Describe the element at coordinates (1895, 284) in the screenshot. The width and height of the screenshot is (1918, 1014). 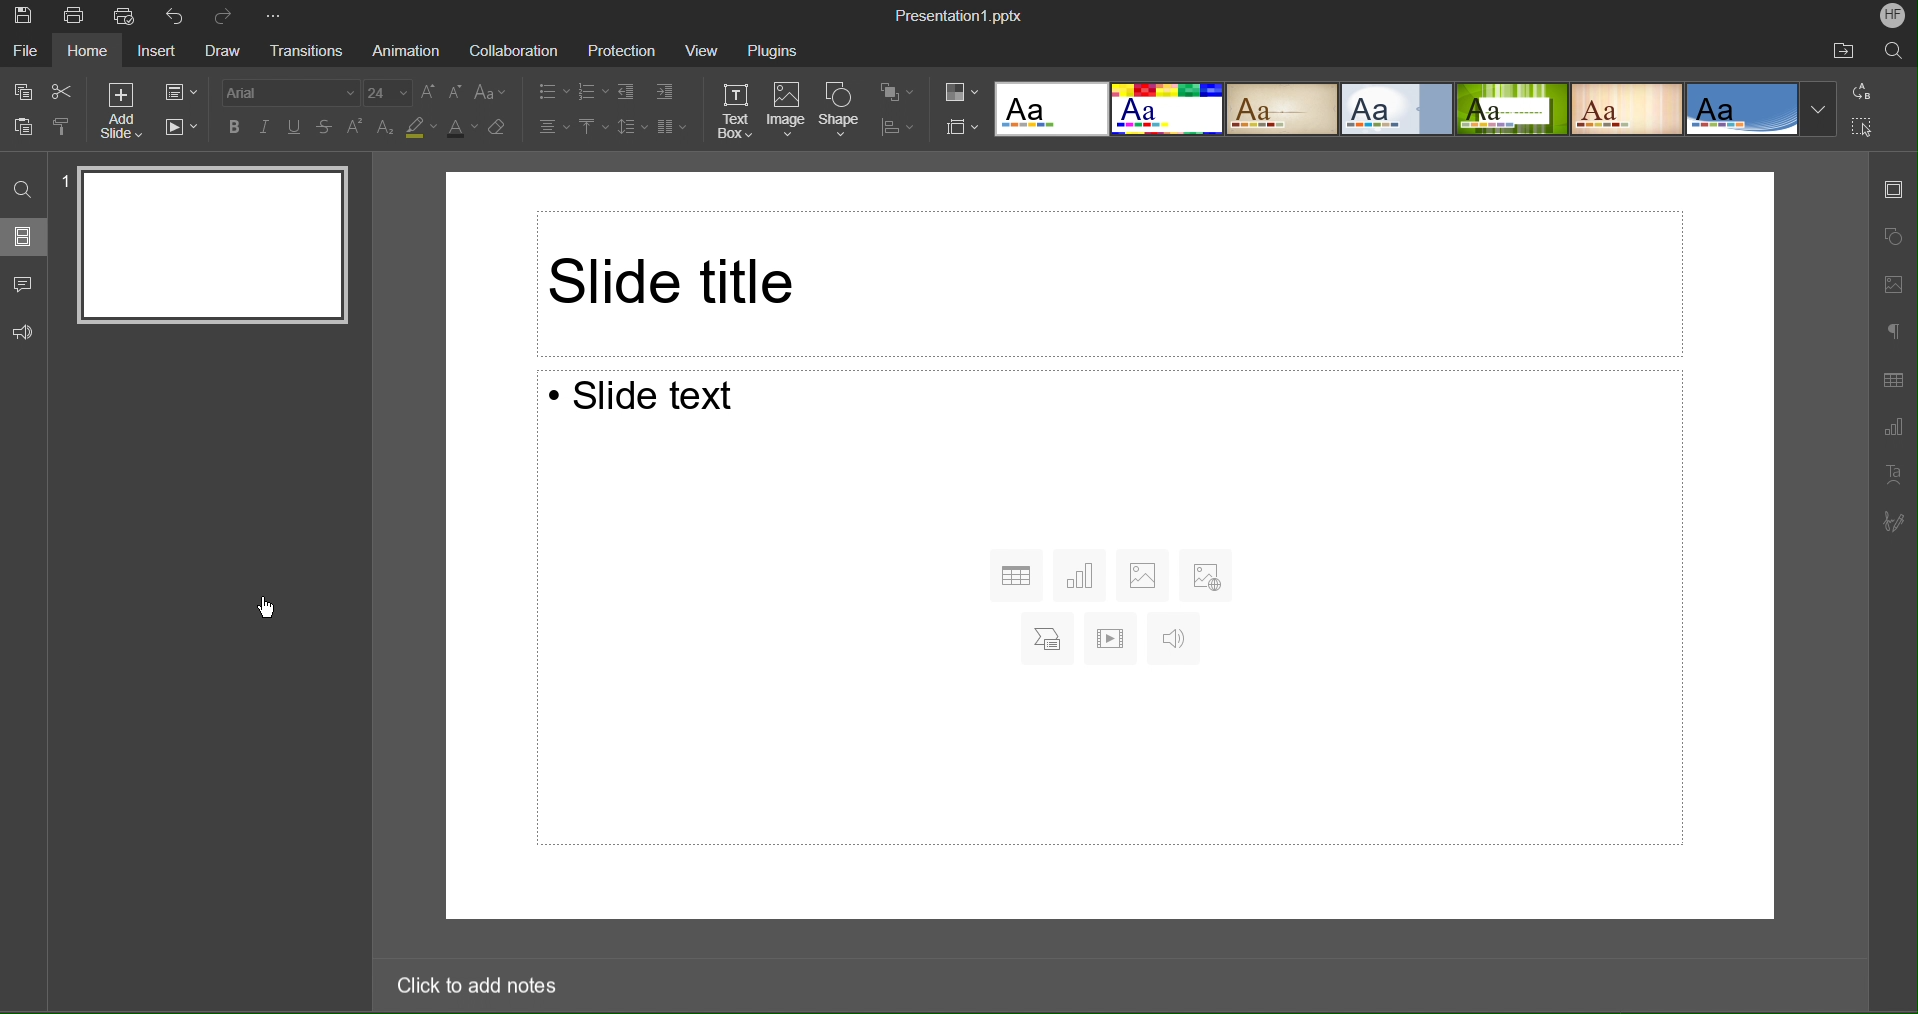
I see `Image Settings` at that location.